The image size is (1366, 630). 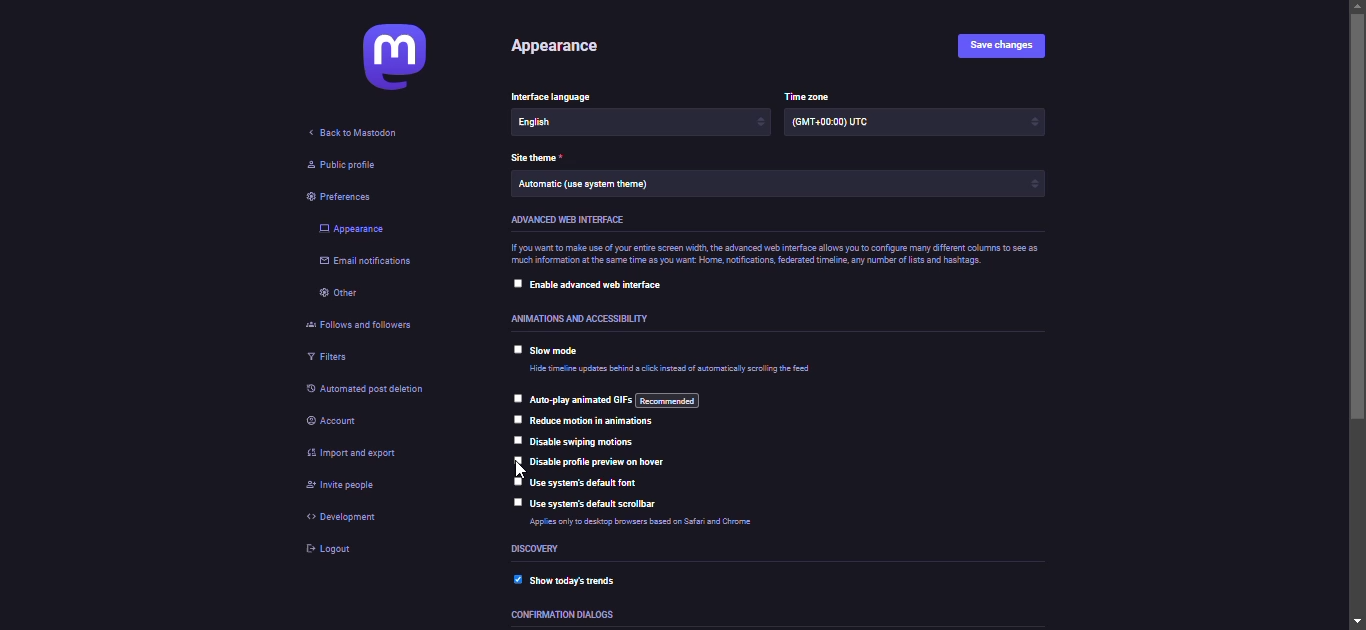 I want to click on logout, so click(x=328, y=550).